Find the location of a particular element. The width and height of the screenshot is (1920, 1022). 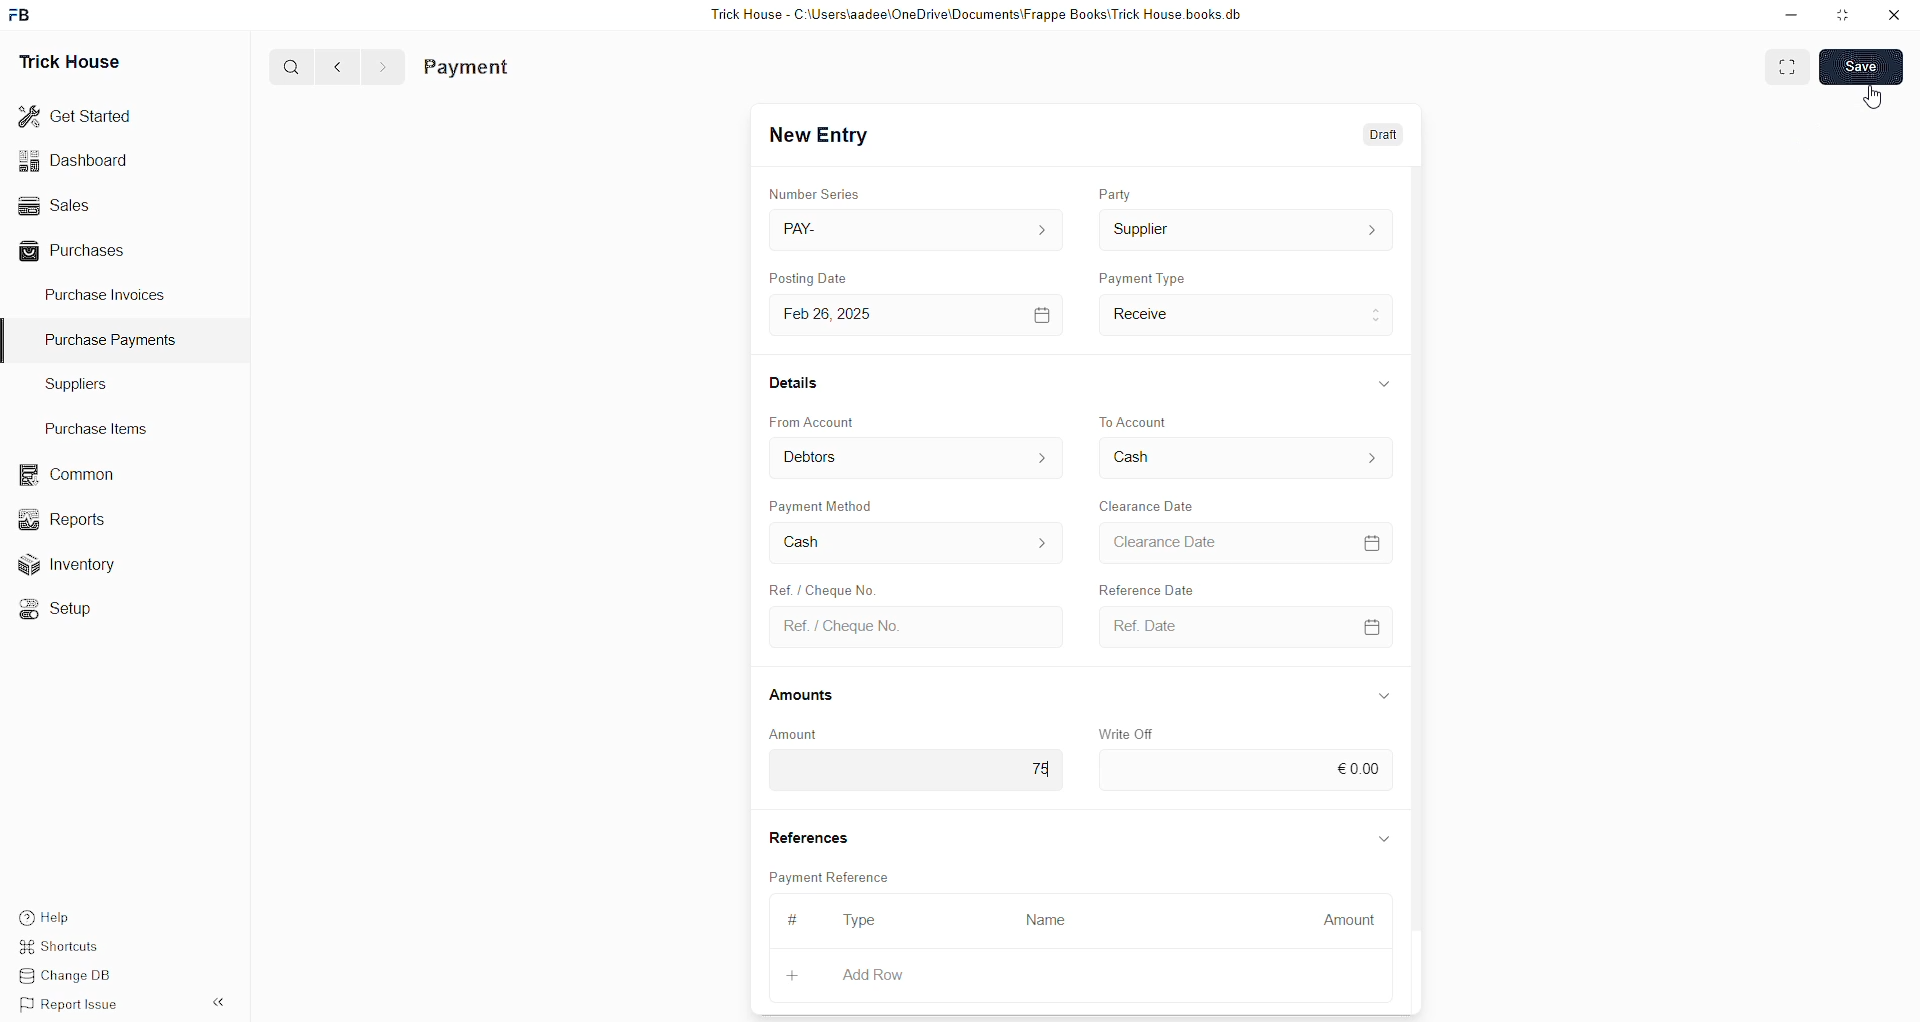

Payment Type is located at coordinates (1143, 276).